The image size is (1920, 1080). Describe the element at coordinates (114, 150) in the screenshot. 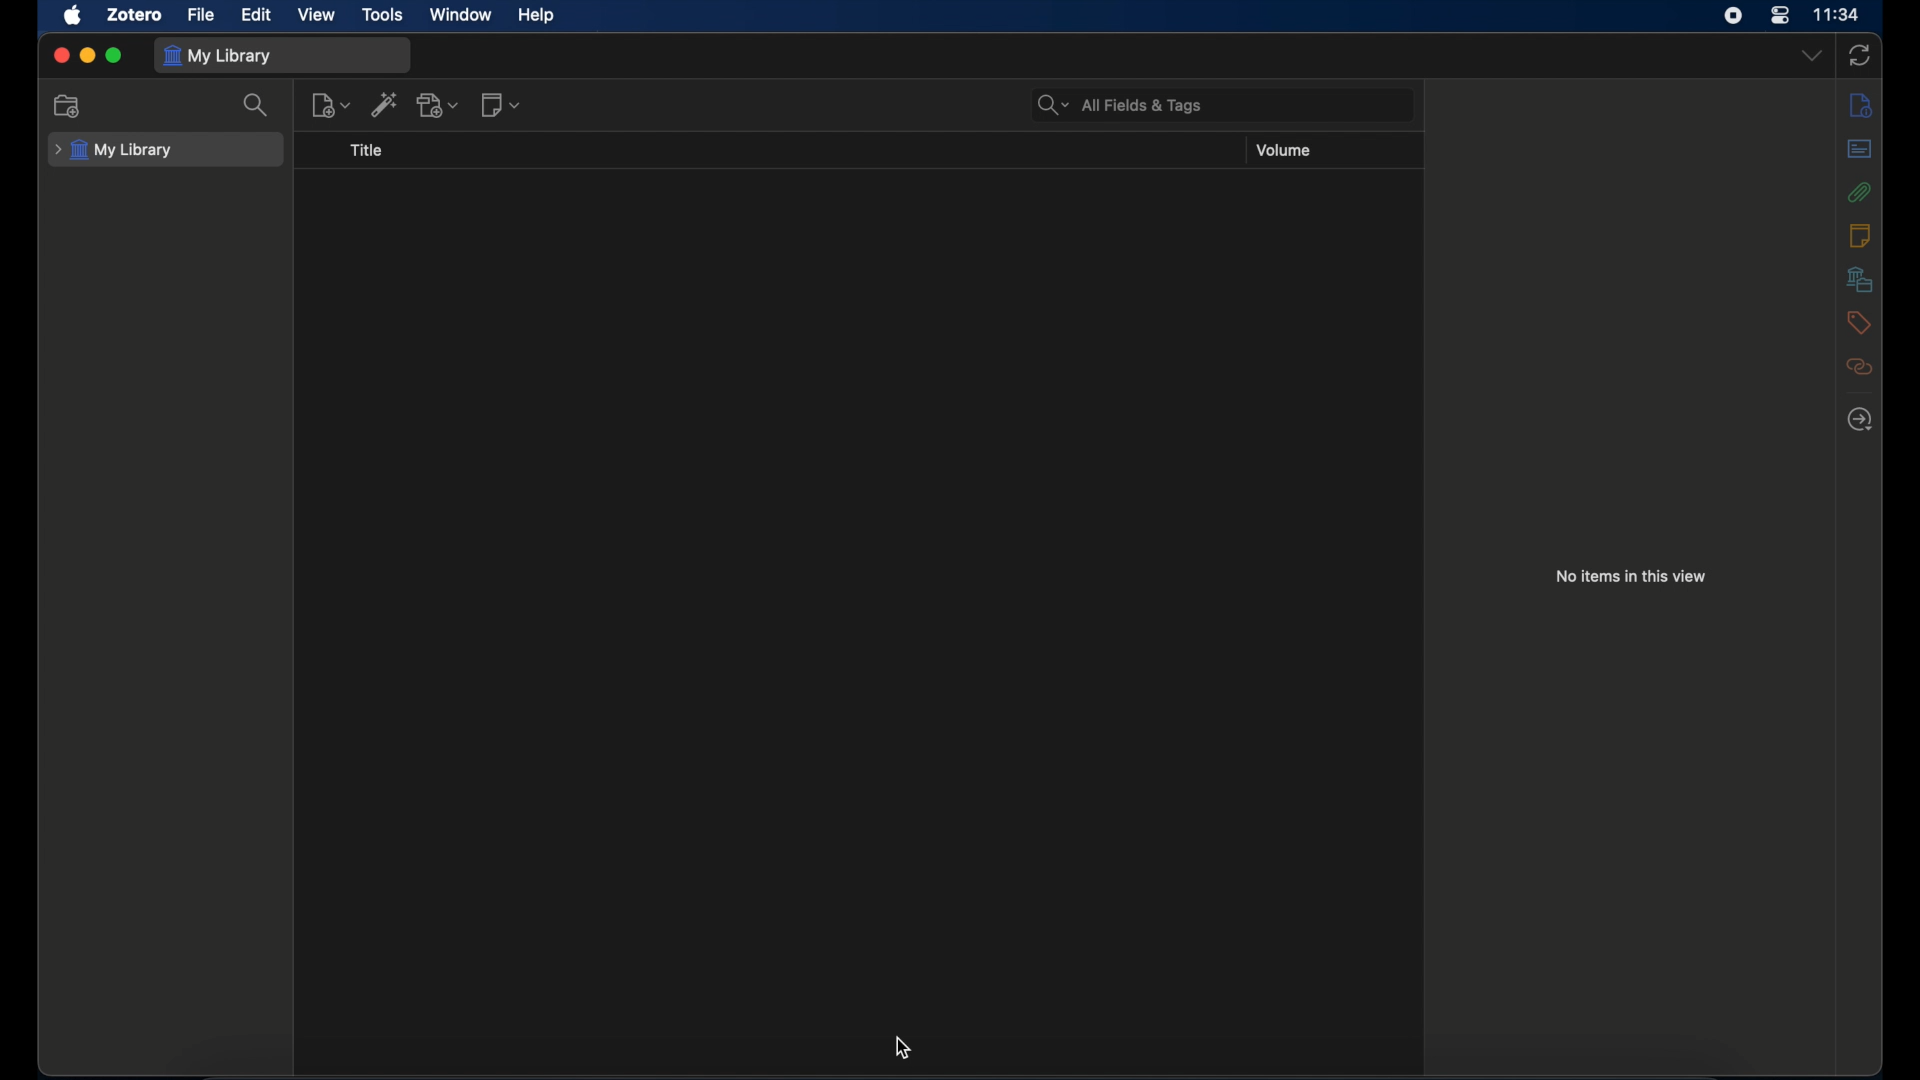

I see `my library` at that location.